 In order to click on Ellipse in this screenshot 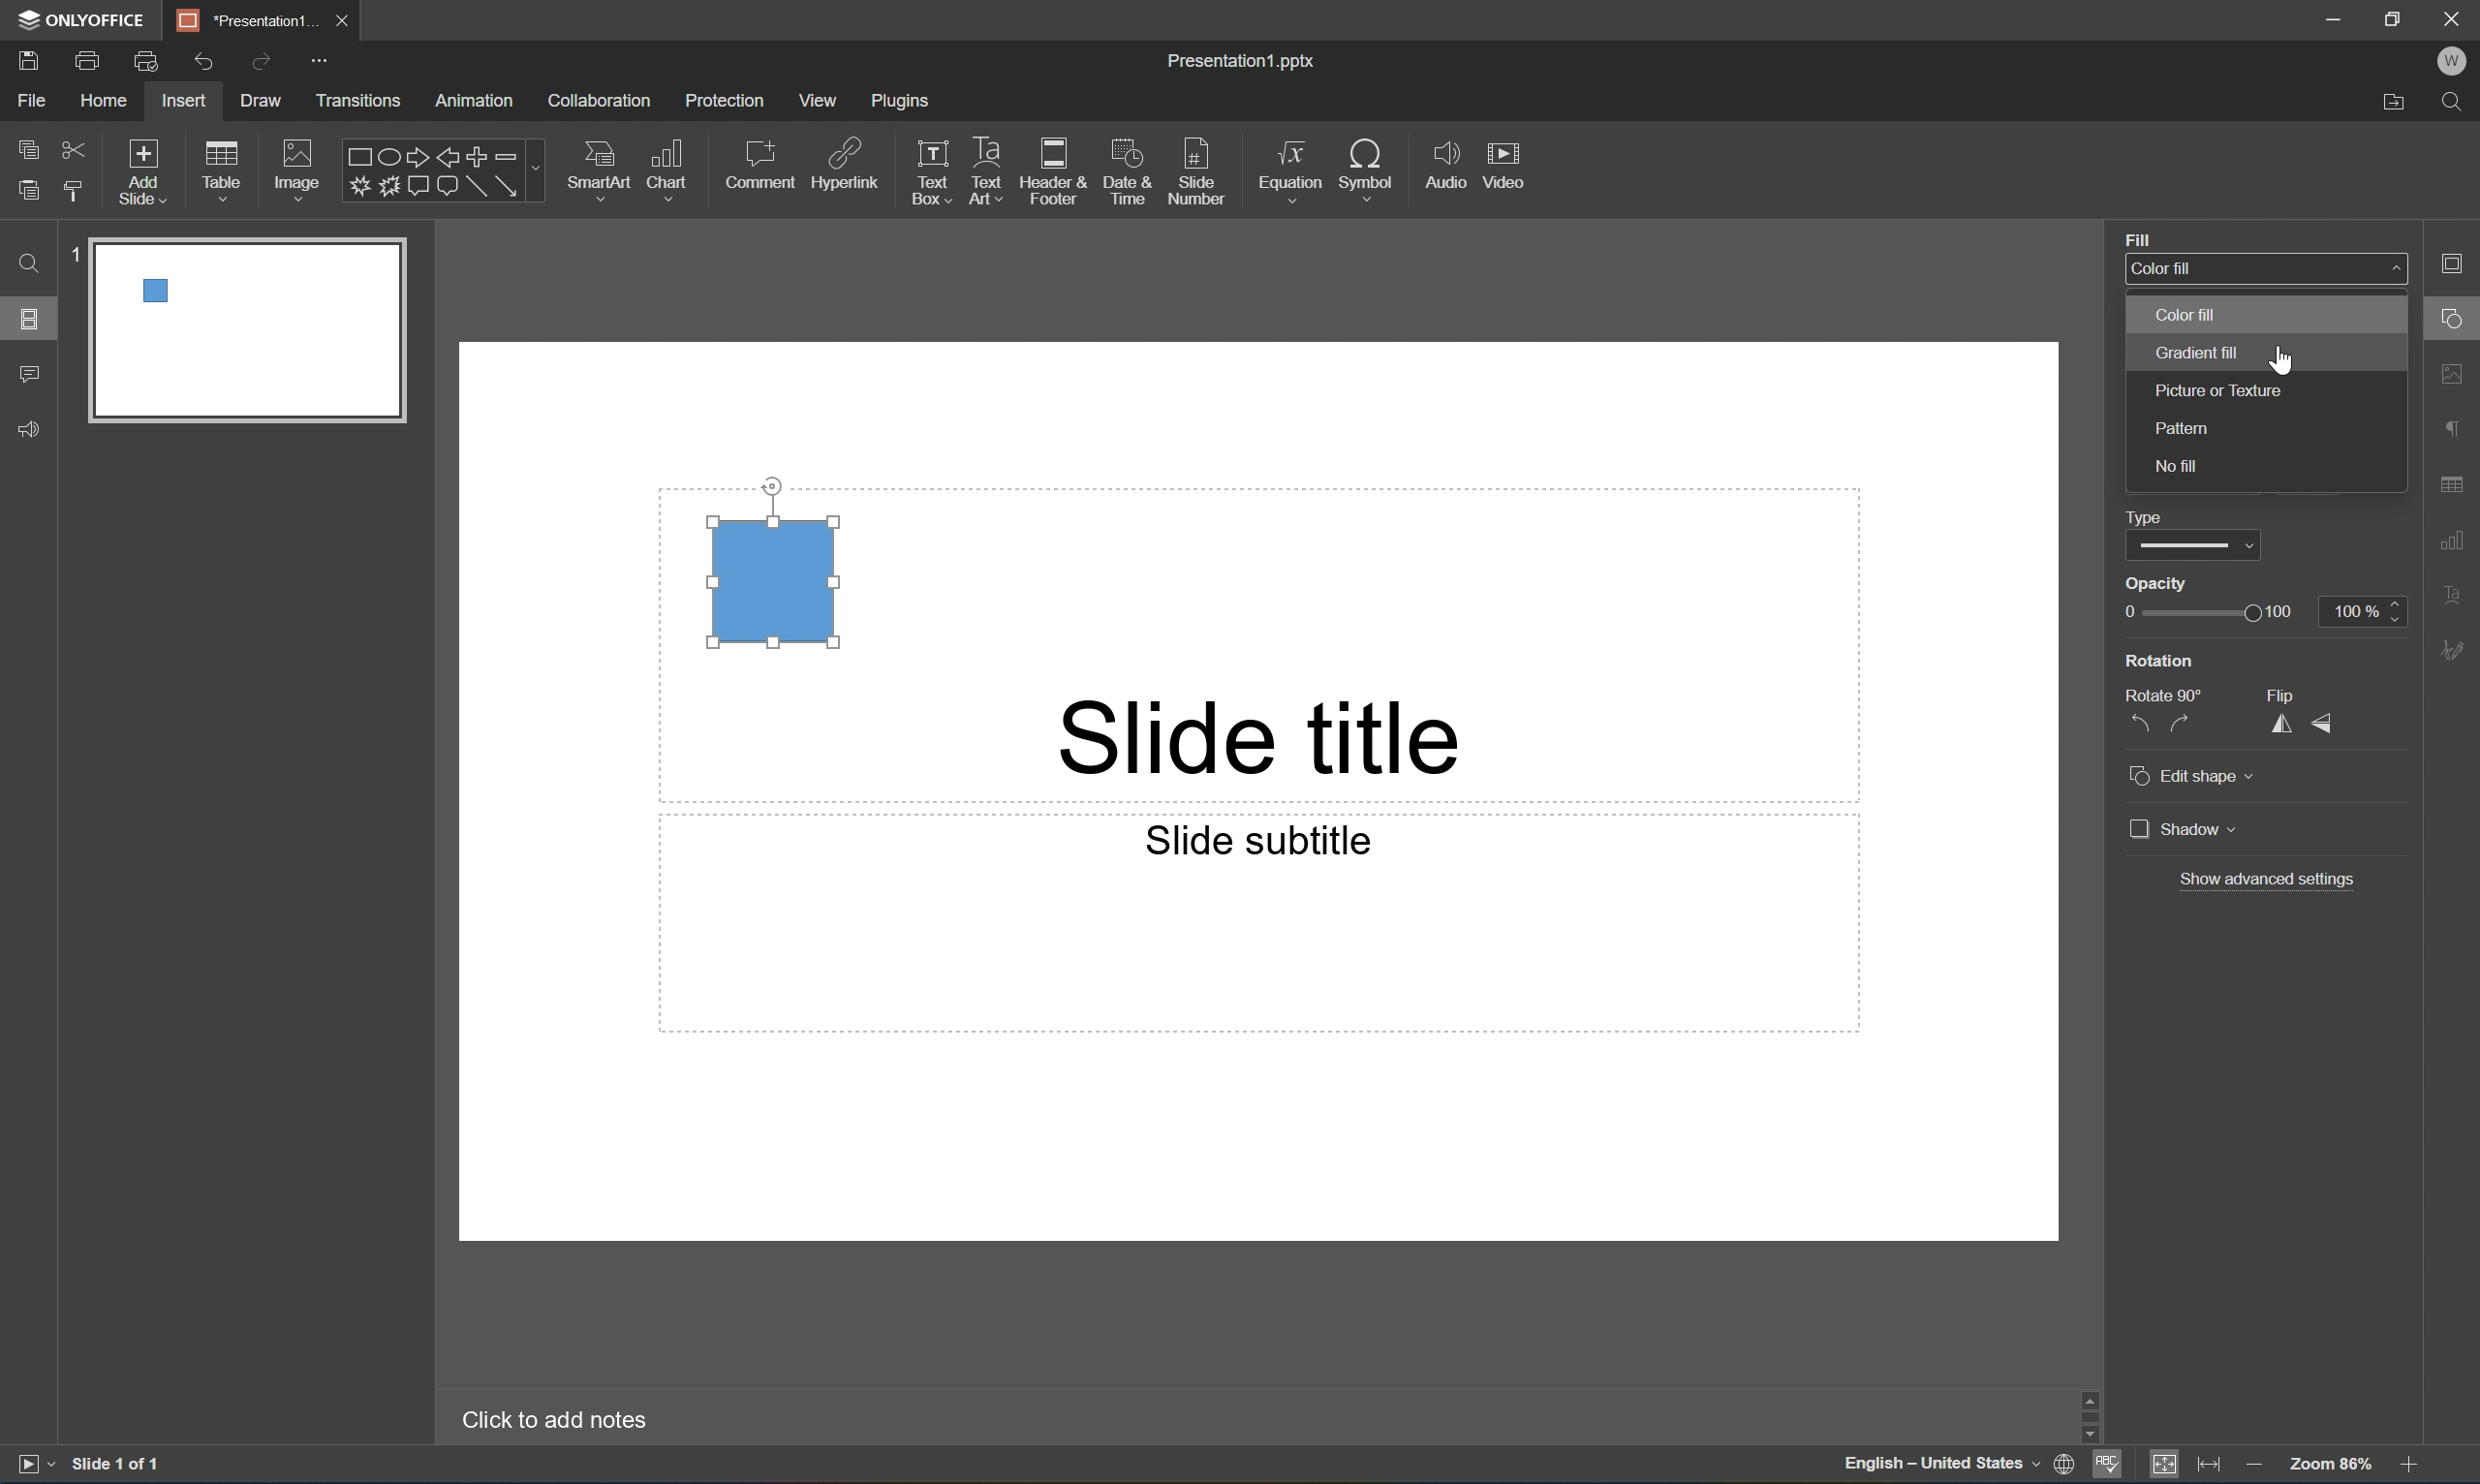, I will do `click(386, 159)`.